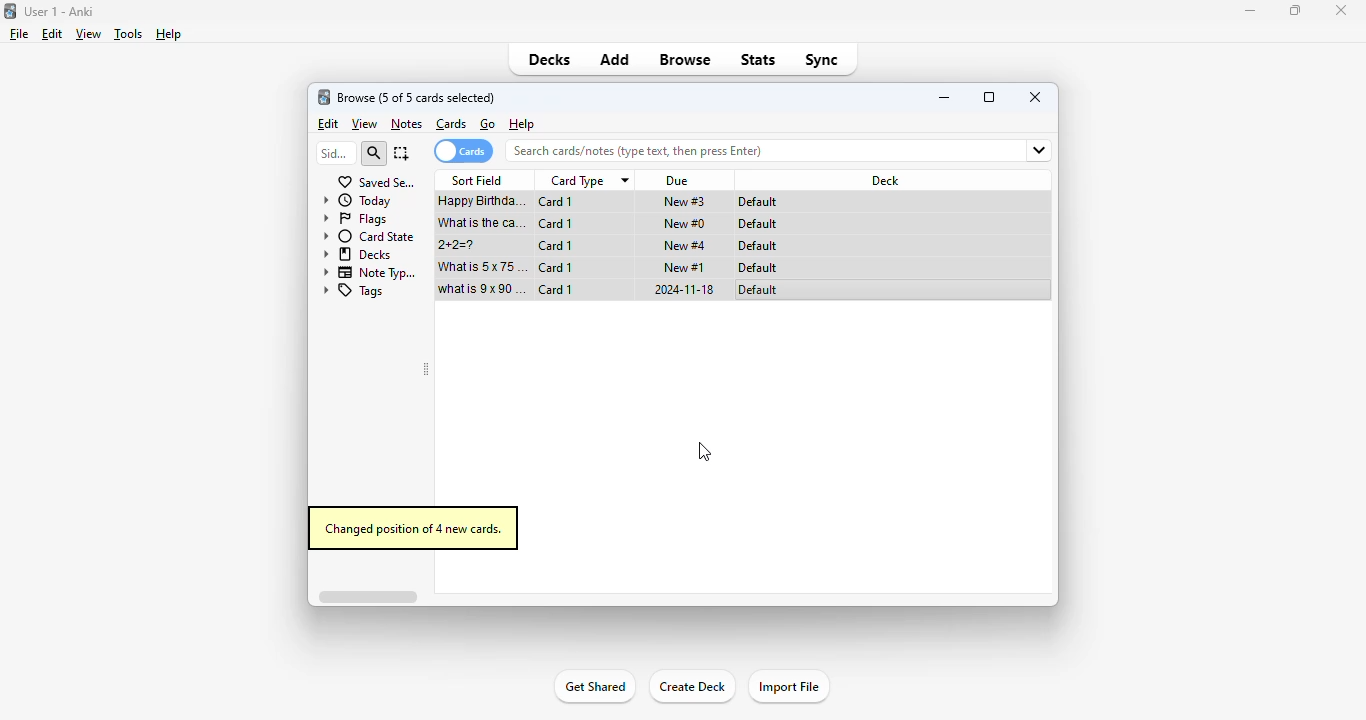 Image resolution: width=1366 pixels, height=720 pixels. Describe the element at coordinates (168, 34) in the screenshot. I see `help` at that location.